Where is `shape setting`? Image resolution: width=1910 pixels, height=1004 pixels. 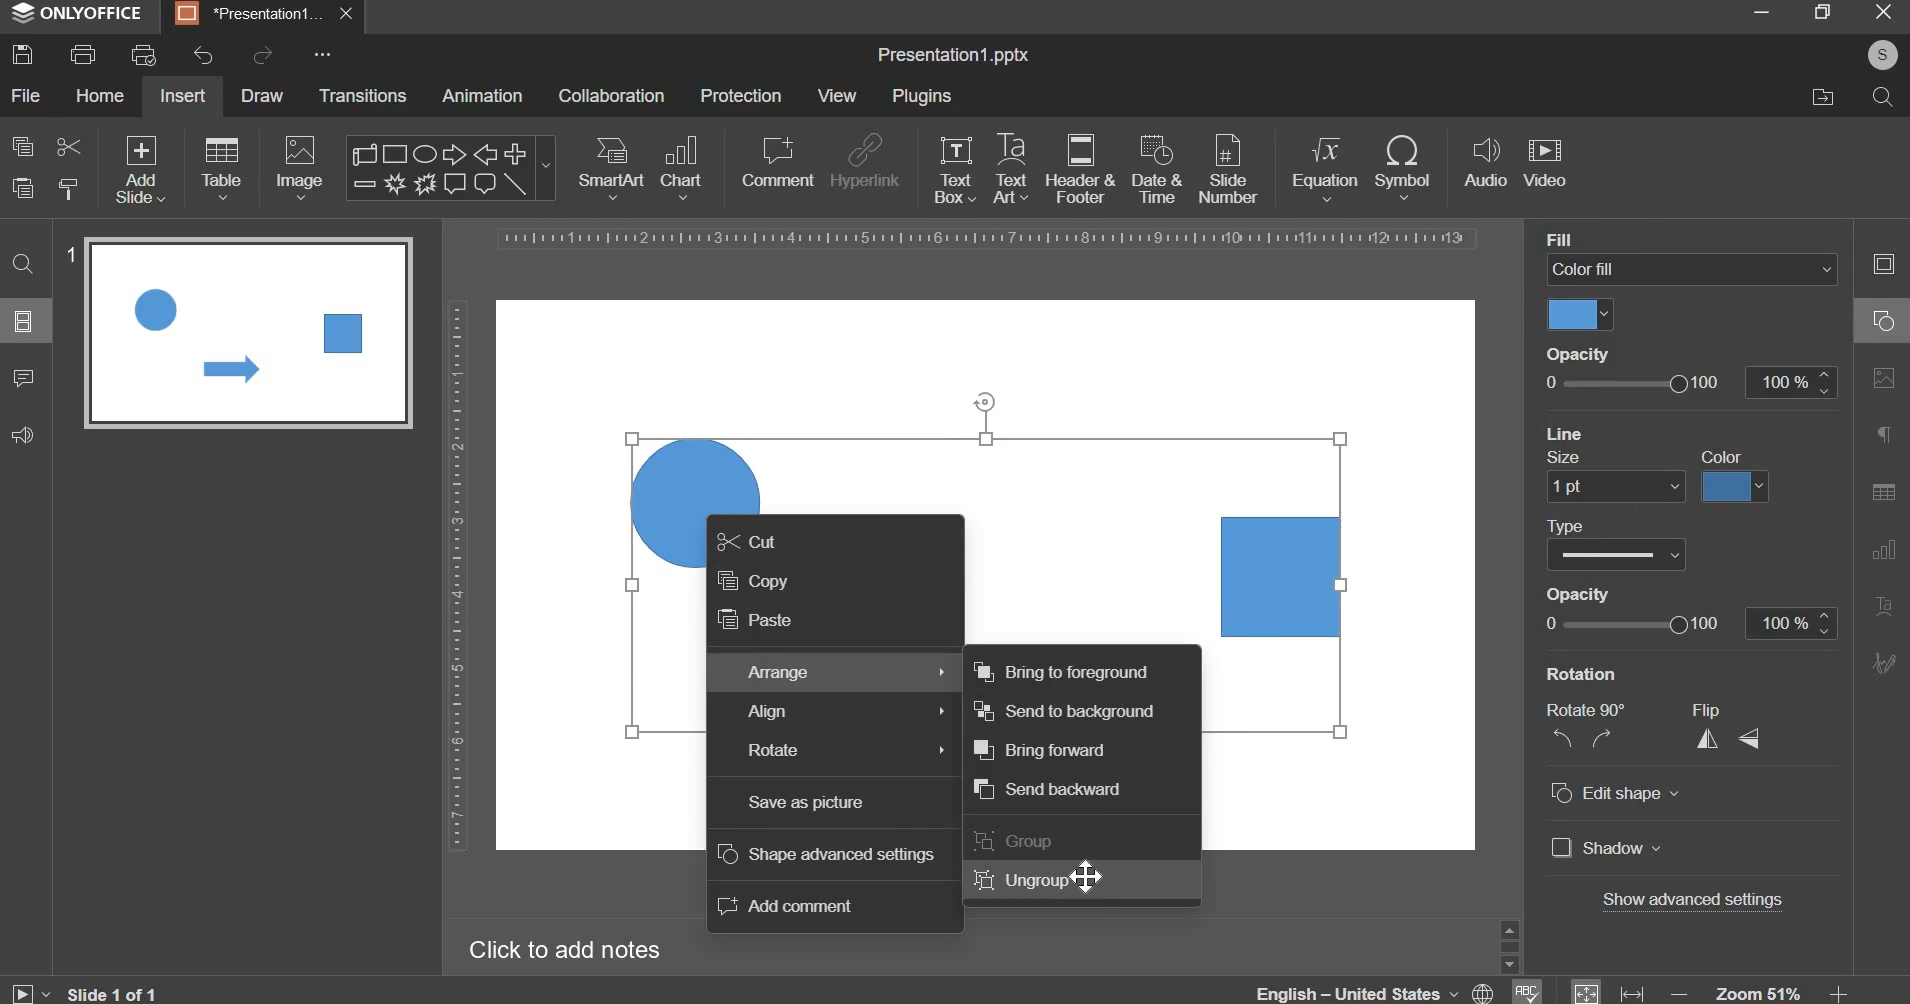 shape setting is located at coordinates (1885, 318).